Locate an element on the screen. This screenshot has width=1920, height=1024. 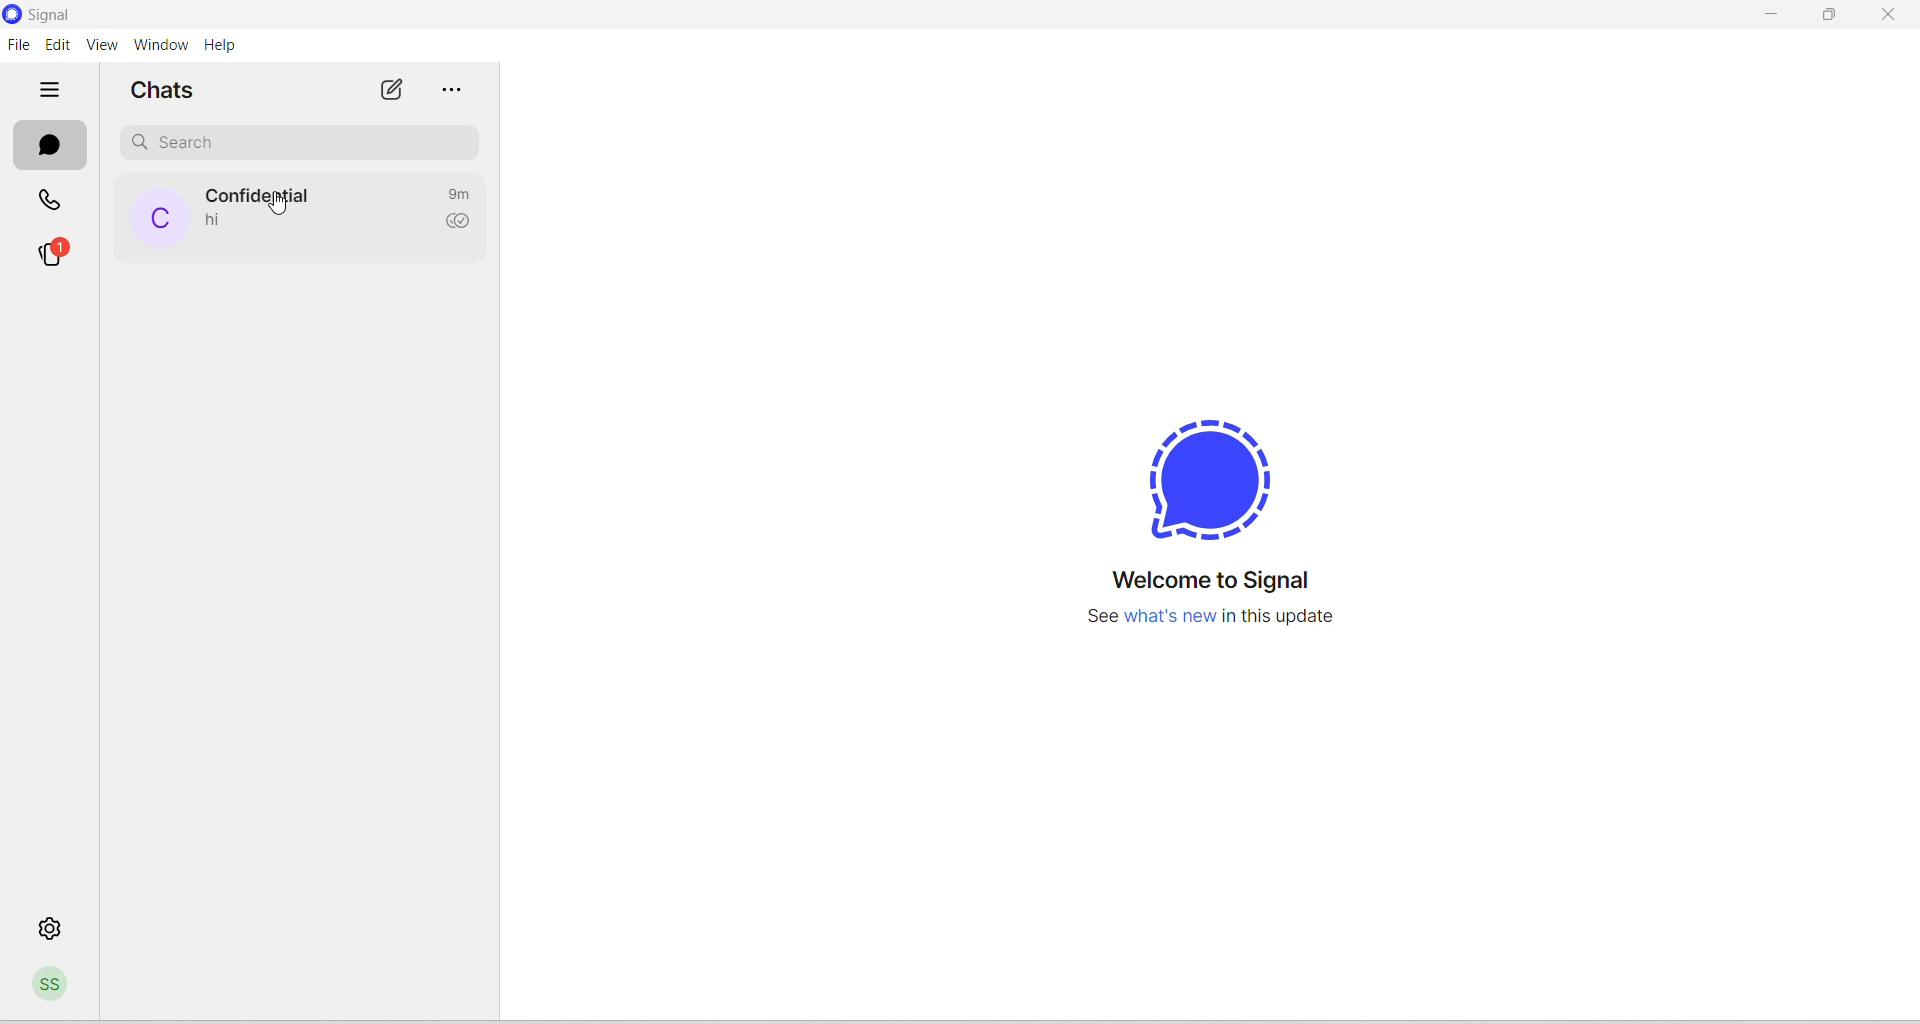
new chat is located at coordinates (392, 91).